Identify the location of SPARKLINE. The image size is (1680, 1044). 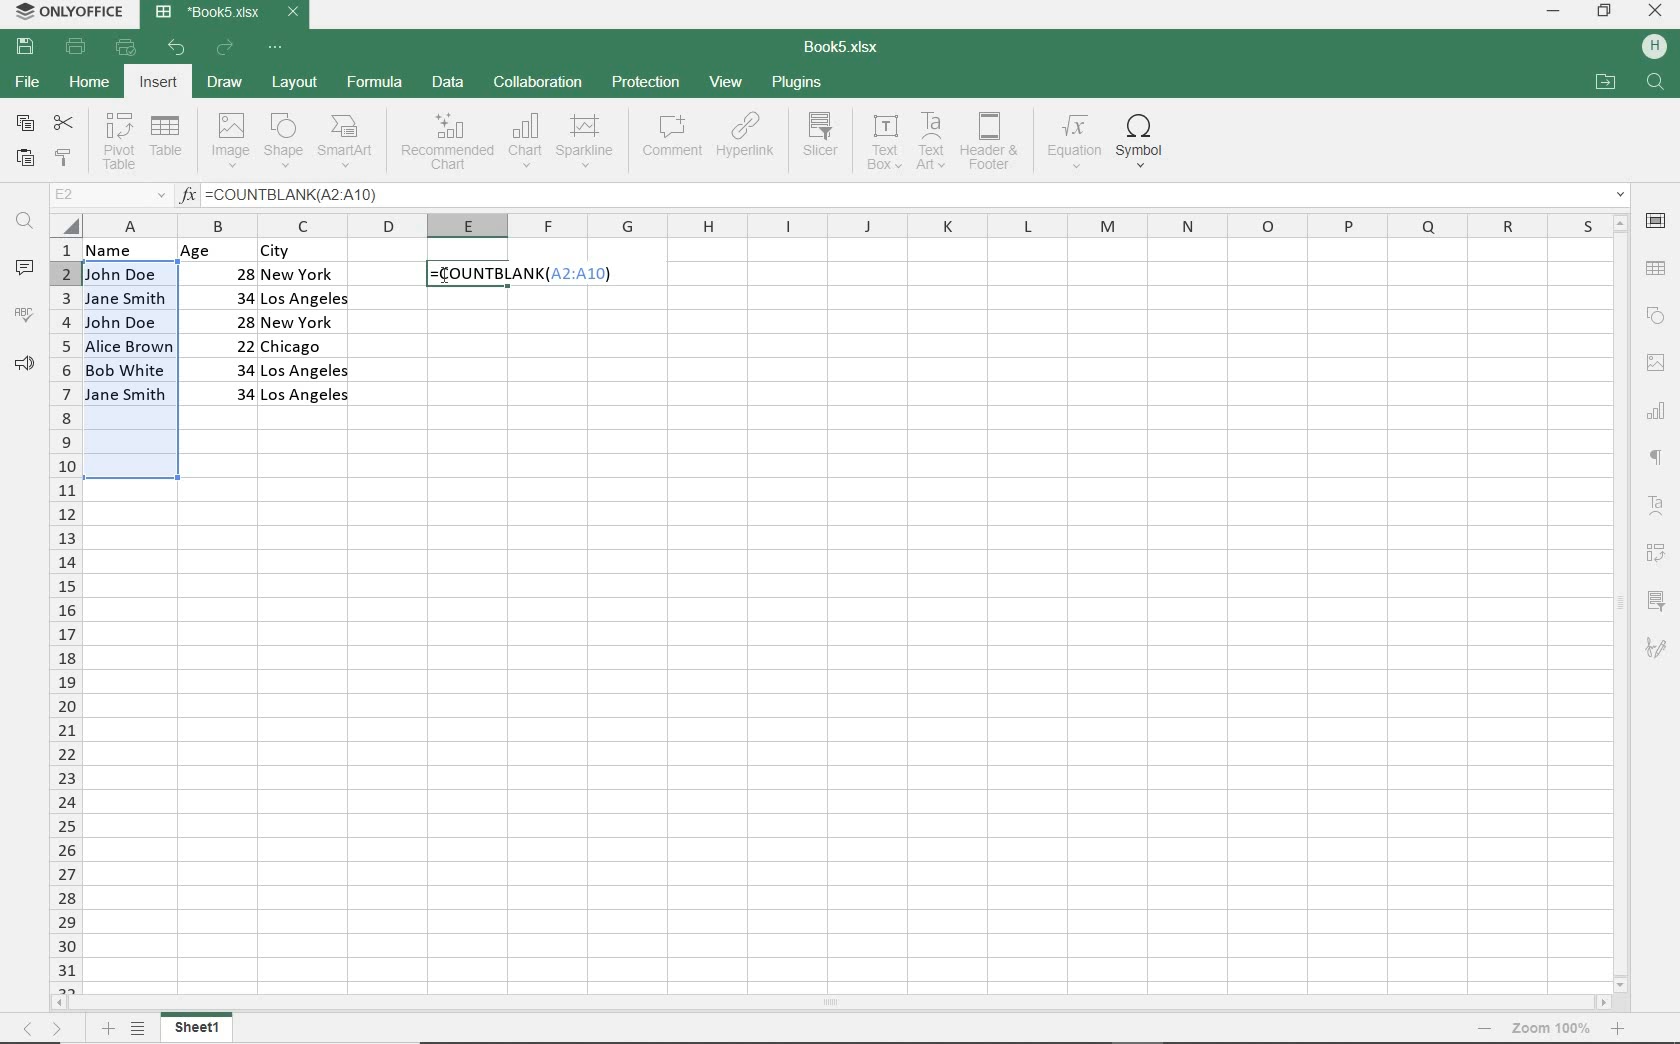
(585, 143).